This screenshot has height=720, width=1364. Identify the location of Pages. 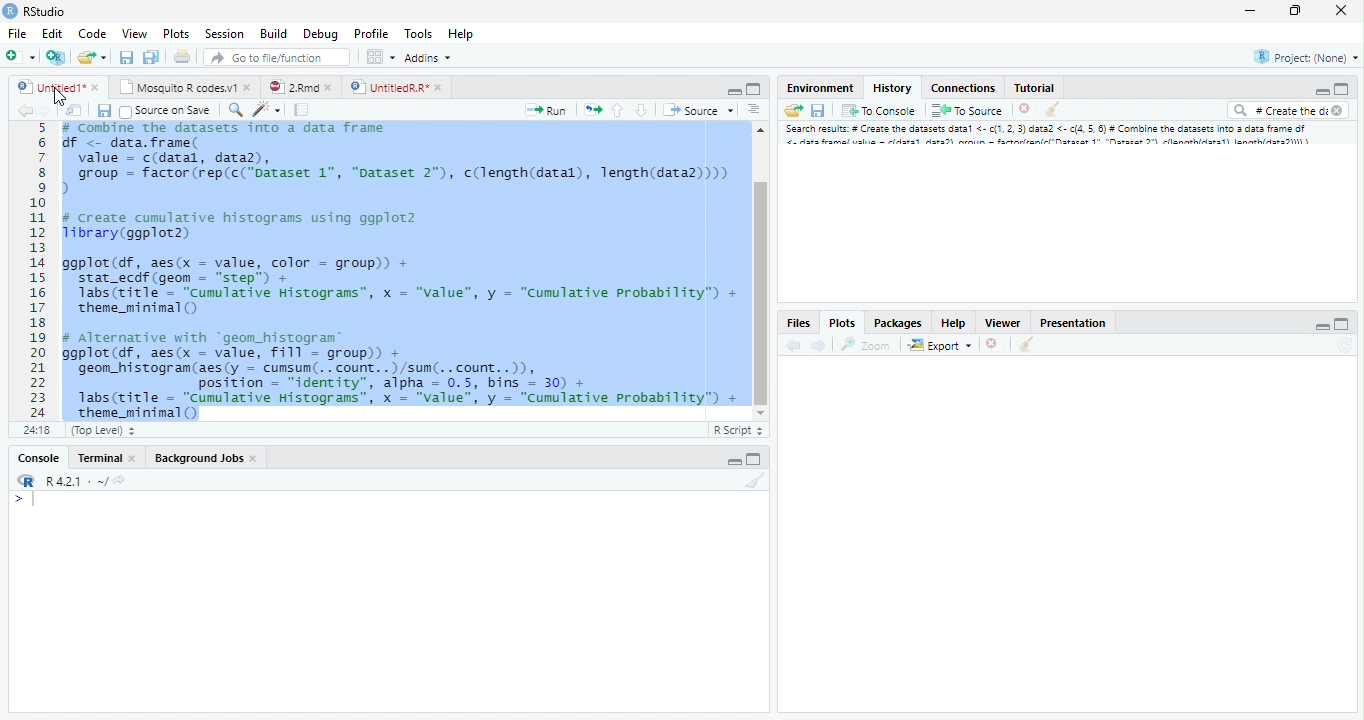
(593, 112).